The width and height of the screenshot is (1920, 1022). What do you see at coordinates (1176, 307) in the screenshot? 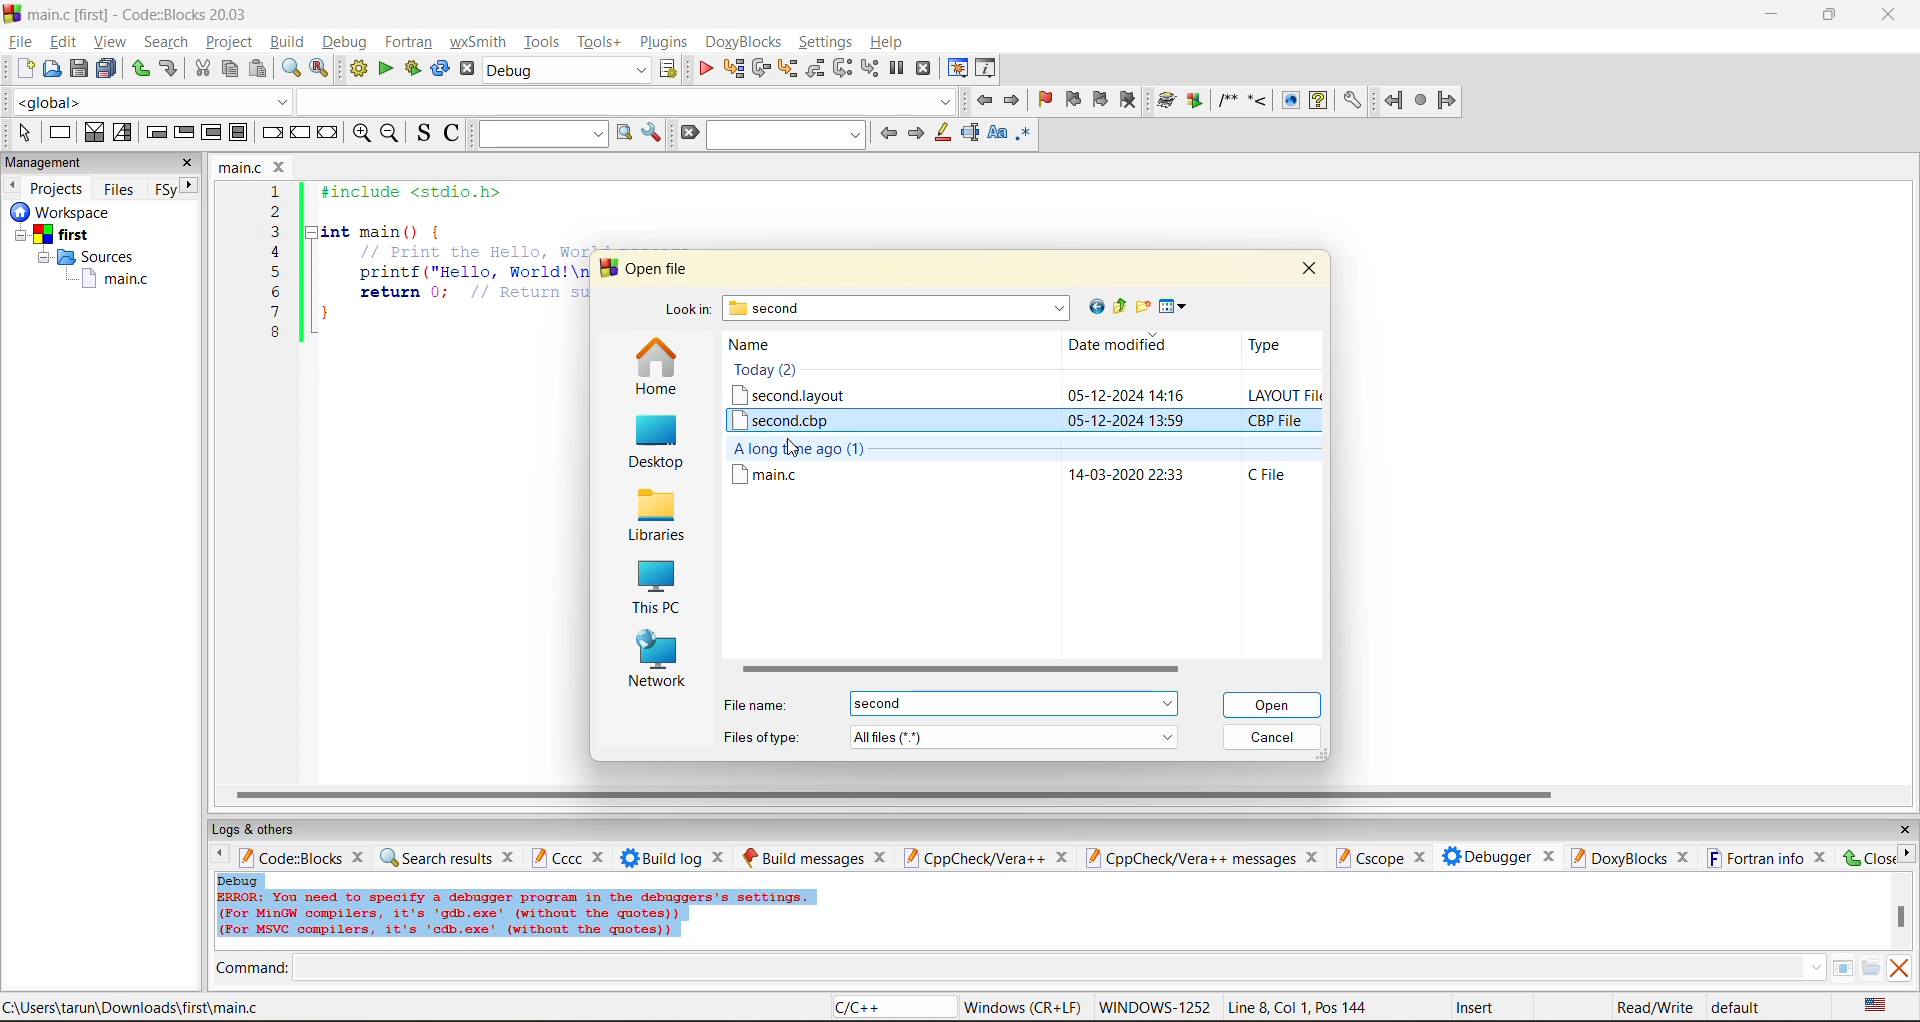
I see `view menu` at bounding box center [1176, 307].